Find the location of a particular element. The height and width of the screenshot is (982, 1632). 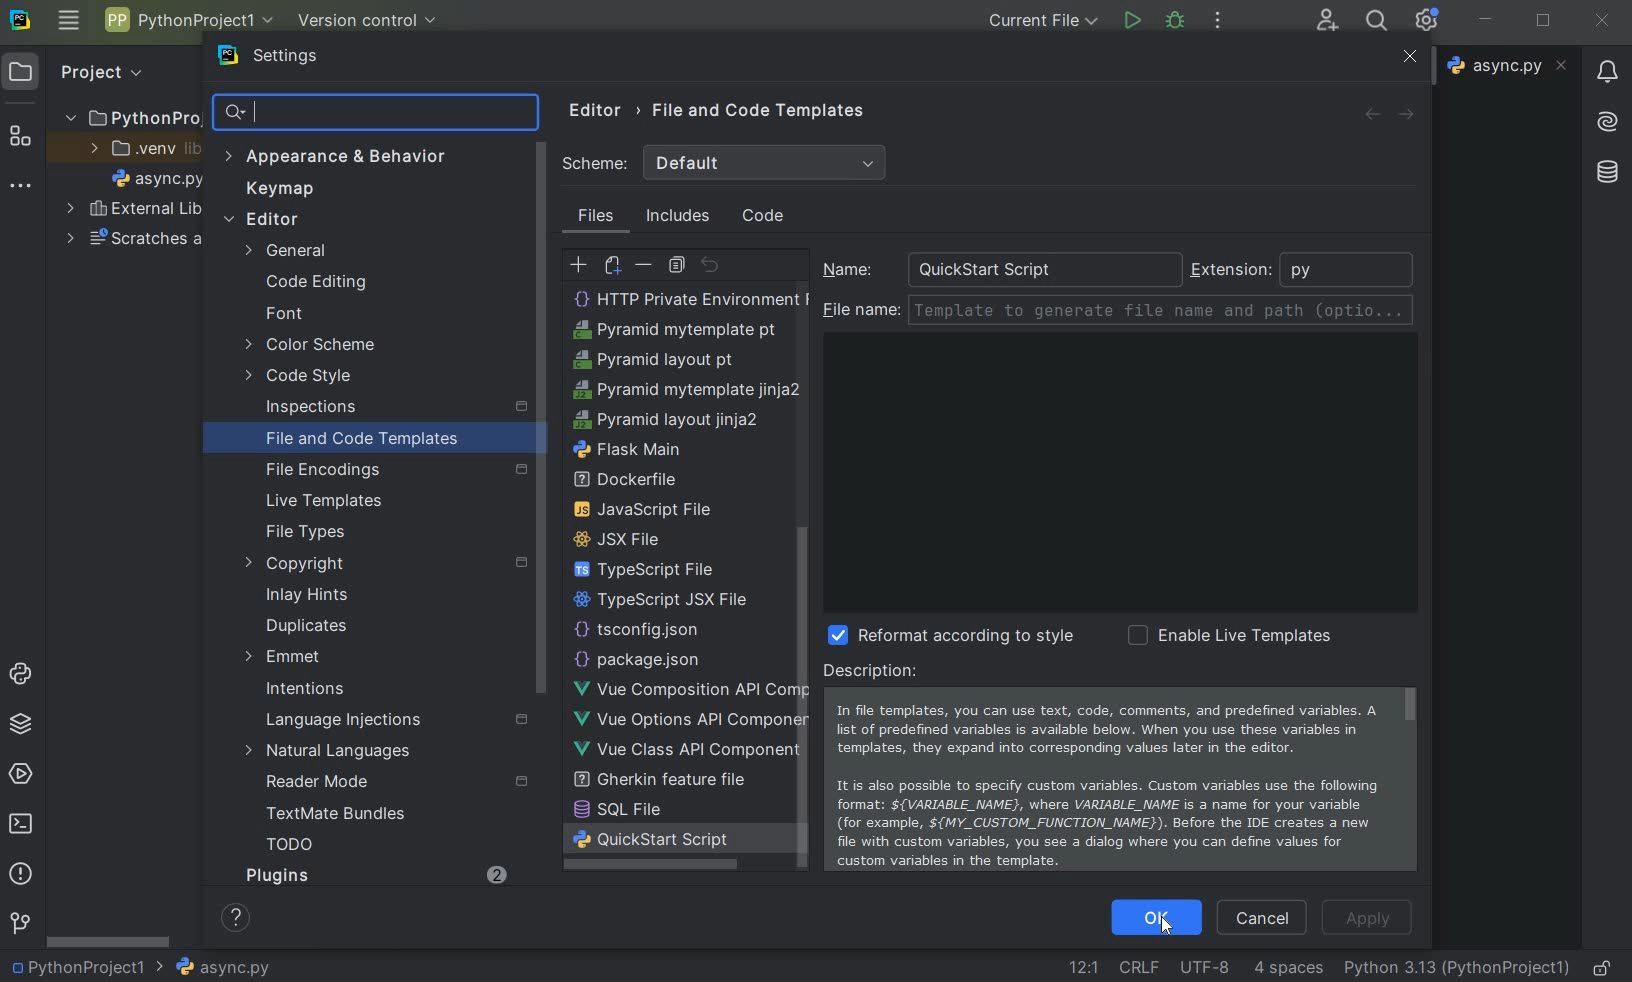

more actions is located at coordinates (1217, 23).